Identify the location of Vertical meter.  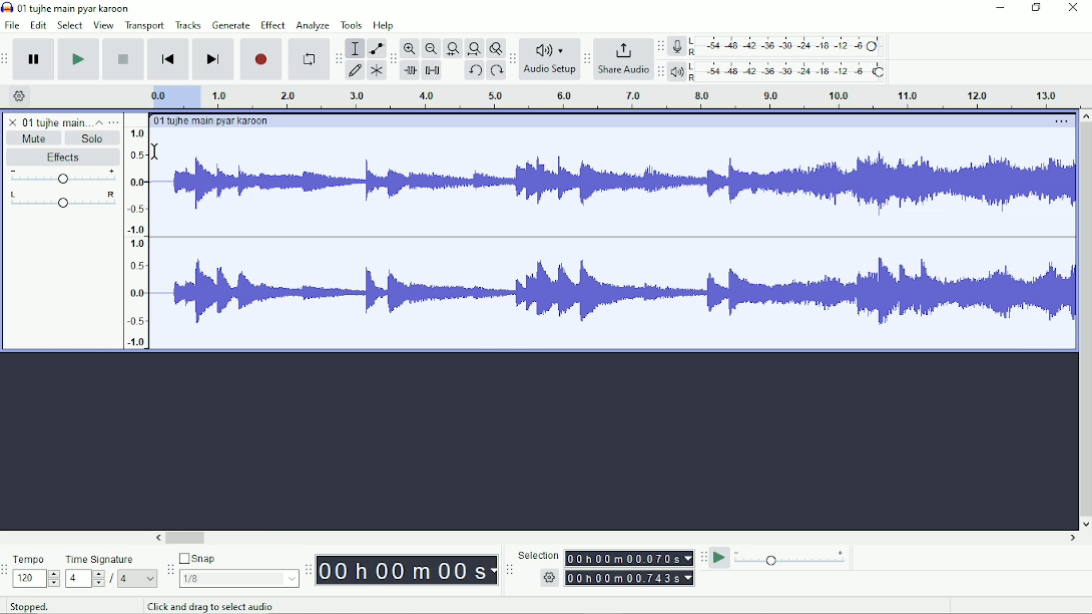
(133, 237).